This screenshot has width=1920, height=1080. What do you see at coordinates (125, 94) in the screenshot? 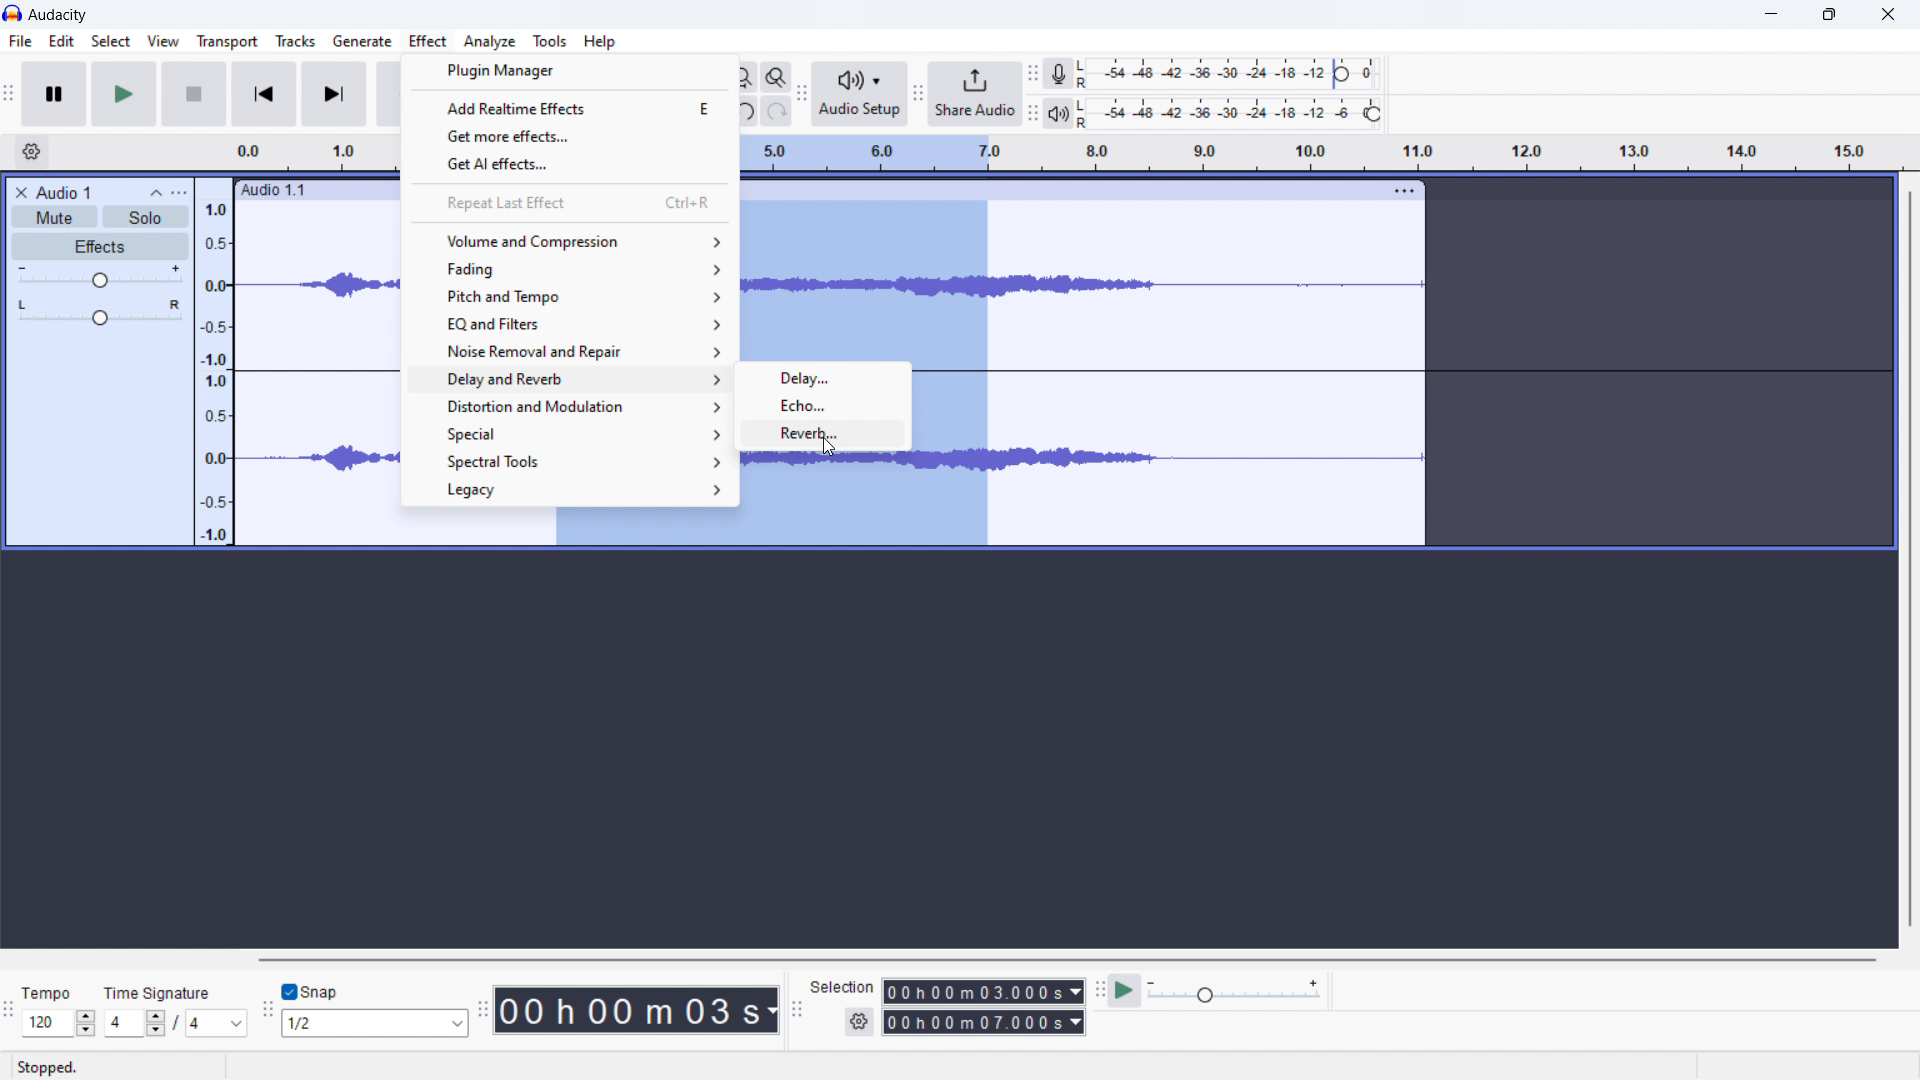
I see `play` at bounding box center [125, 94].